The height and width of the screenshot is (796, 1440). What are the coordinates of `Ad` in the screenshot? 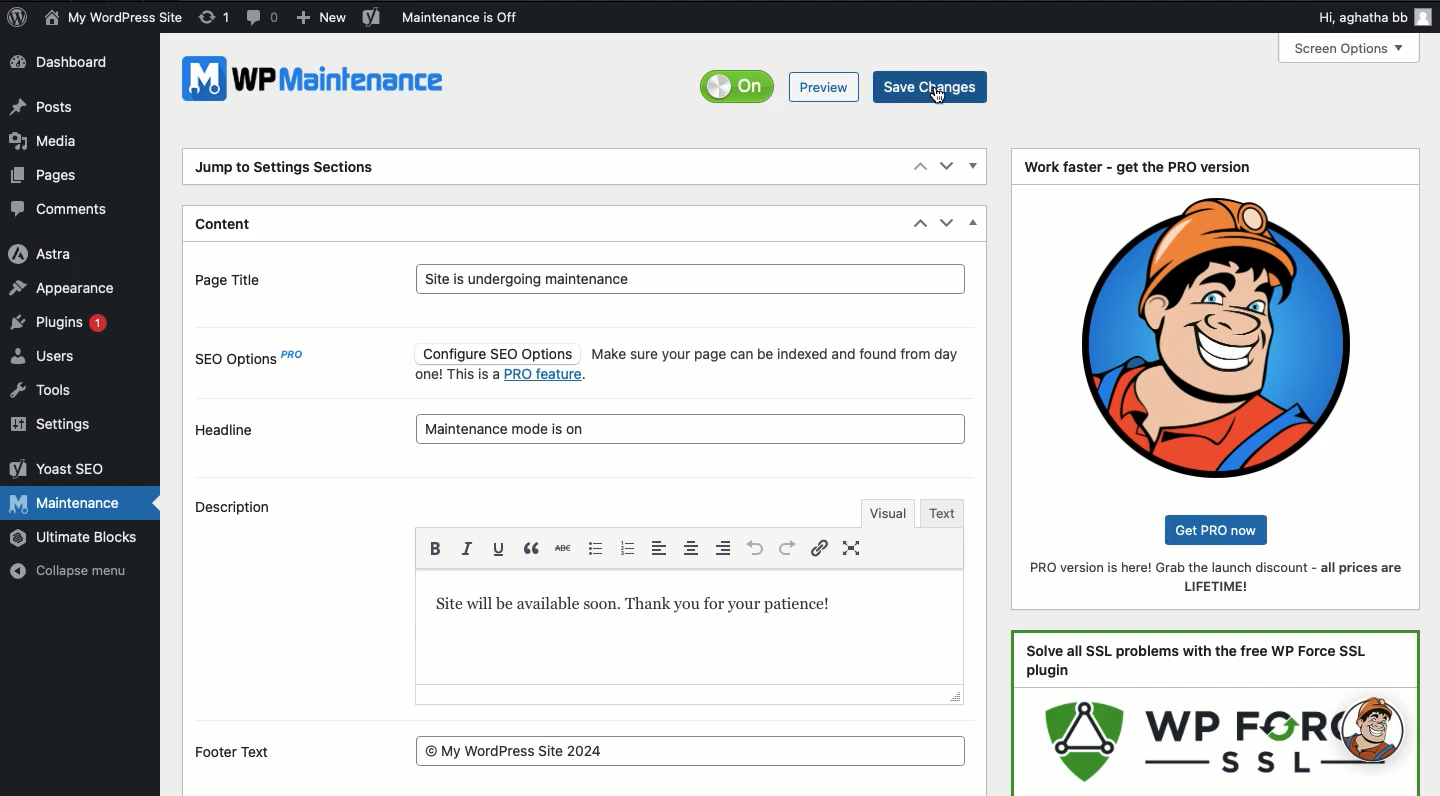 It's located at (1216, 713).